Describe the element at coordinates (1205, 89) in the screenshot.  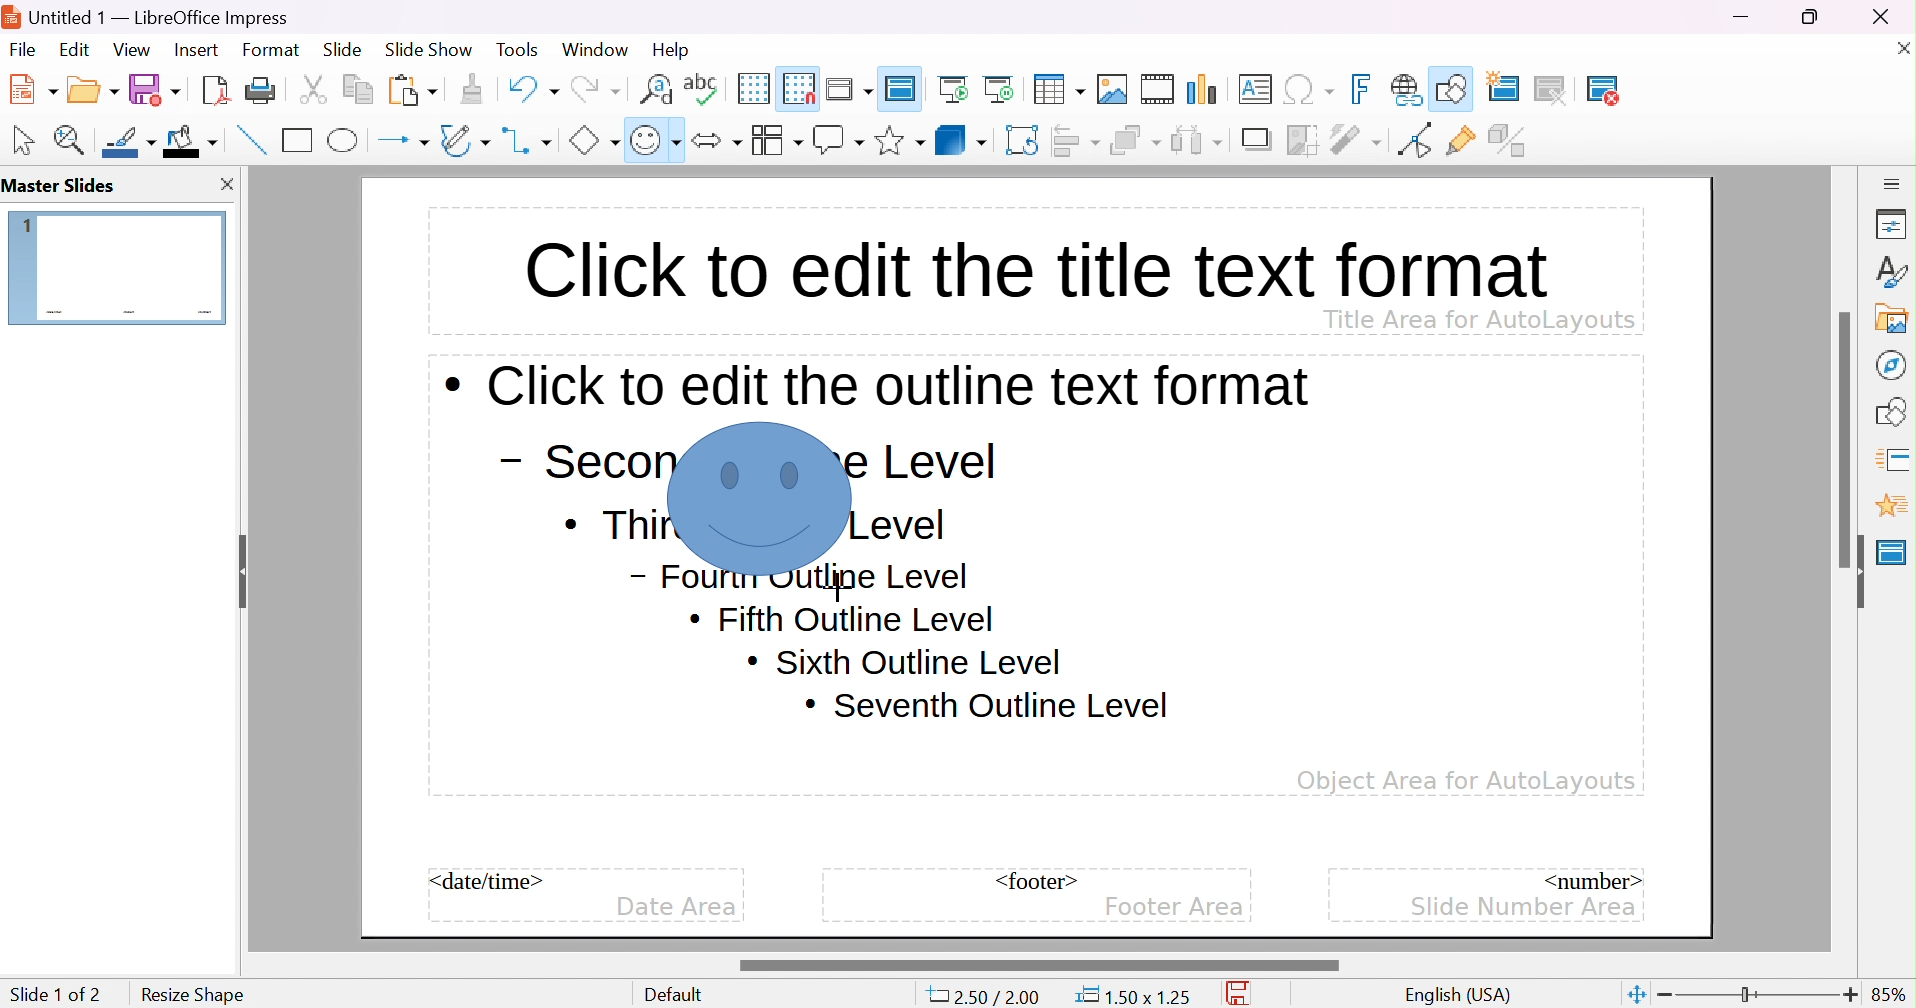
I see `insert chart` at that location.